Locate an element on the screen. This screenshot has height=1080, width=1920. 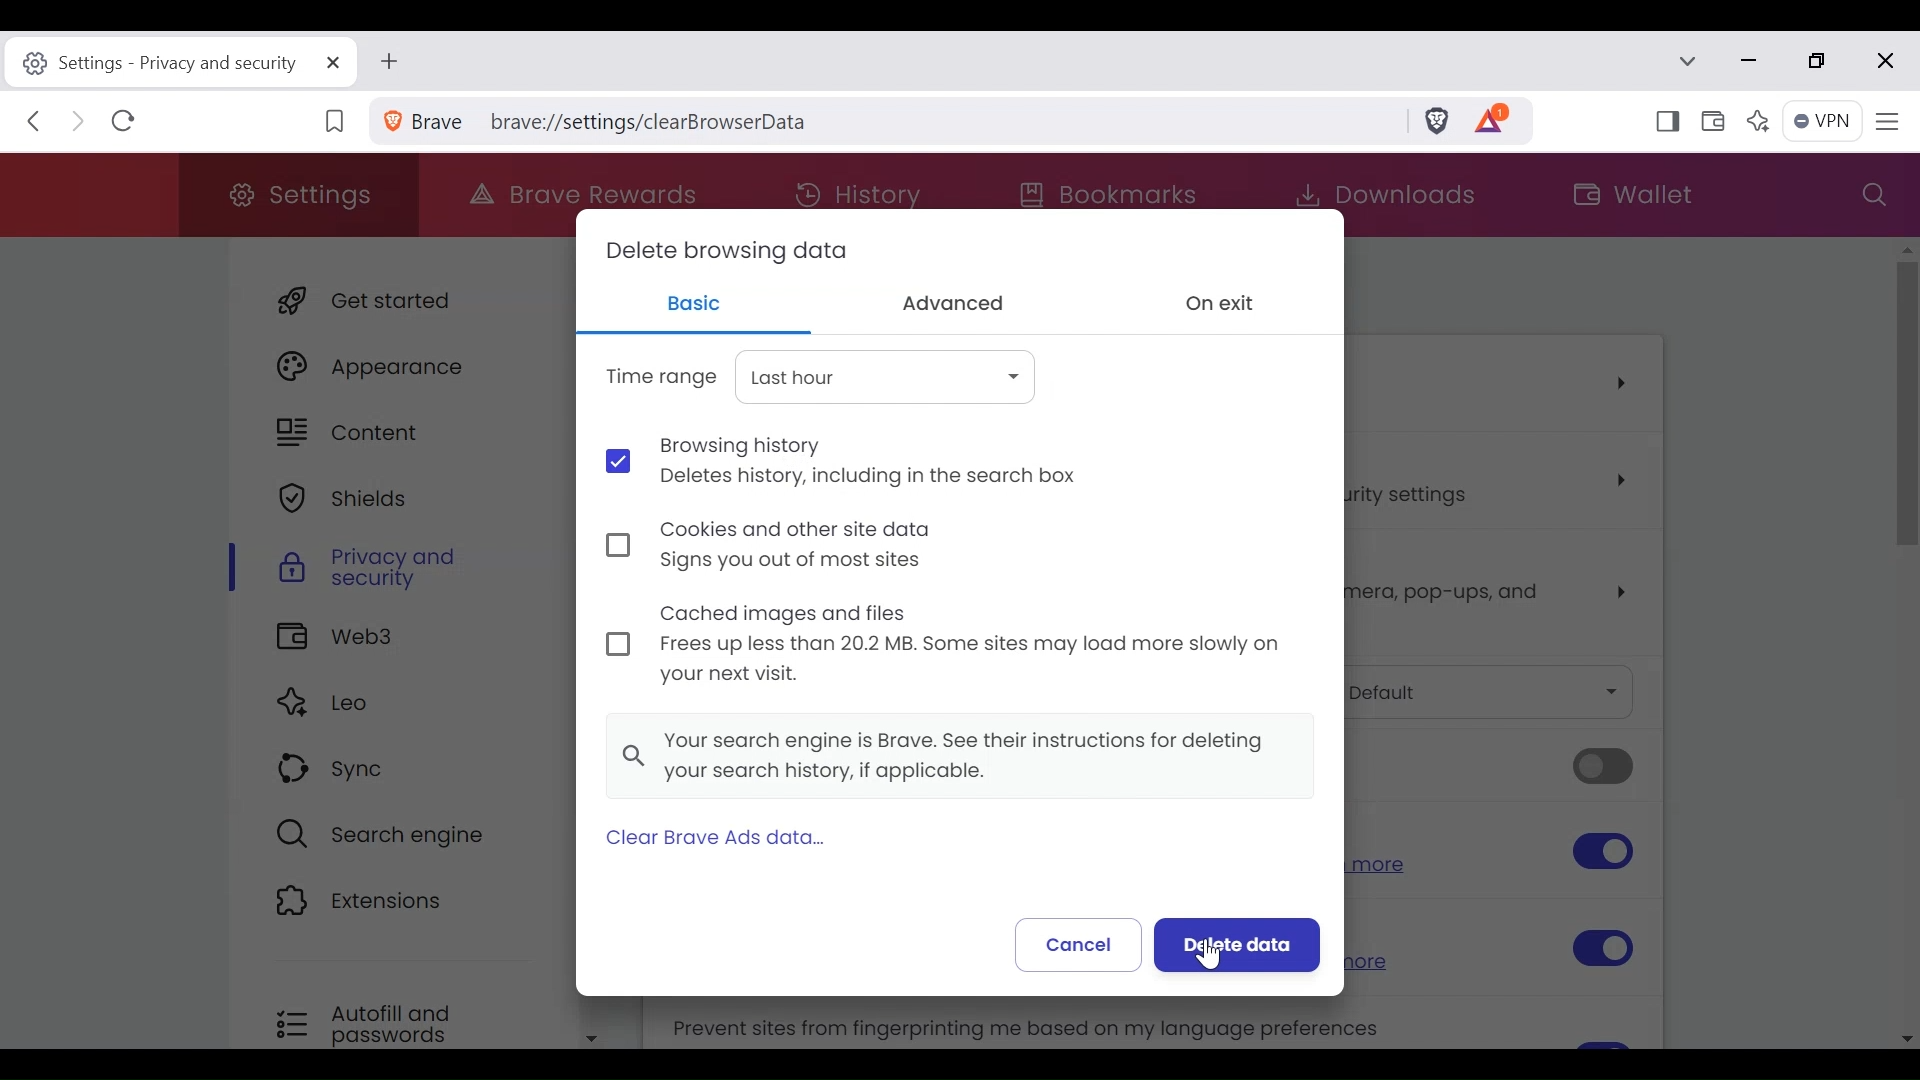
Search Engine is located at coordinates (393, 834).